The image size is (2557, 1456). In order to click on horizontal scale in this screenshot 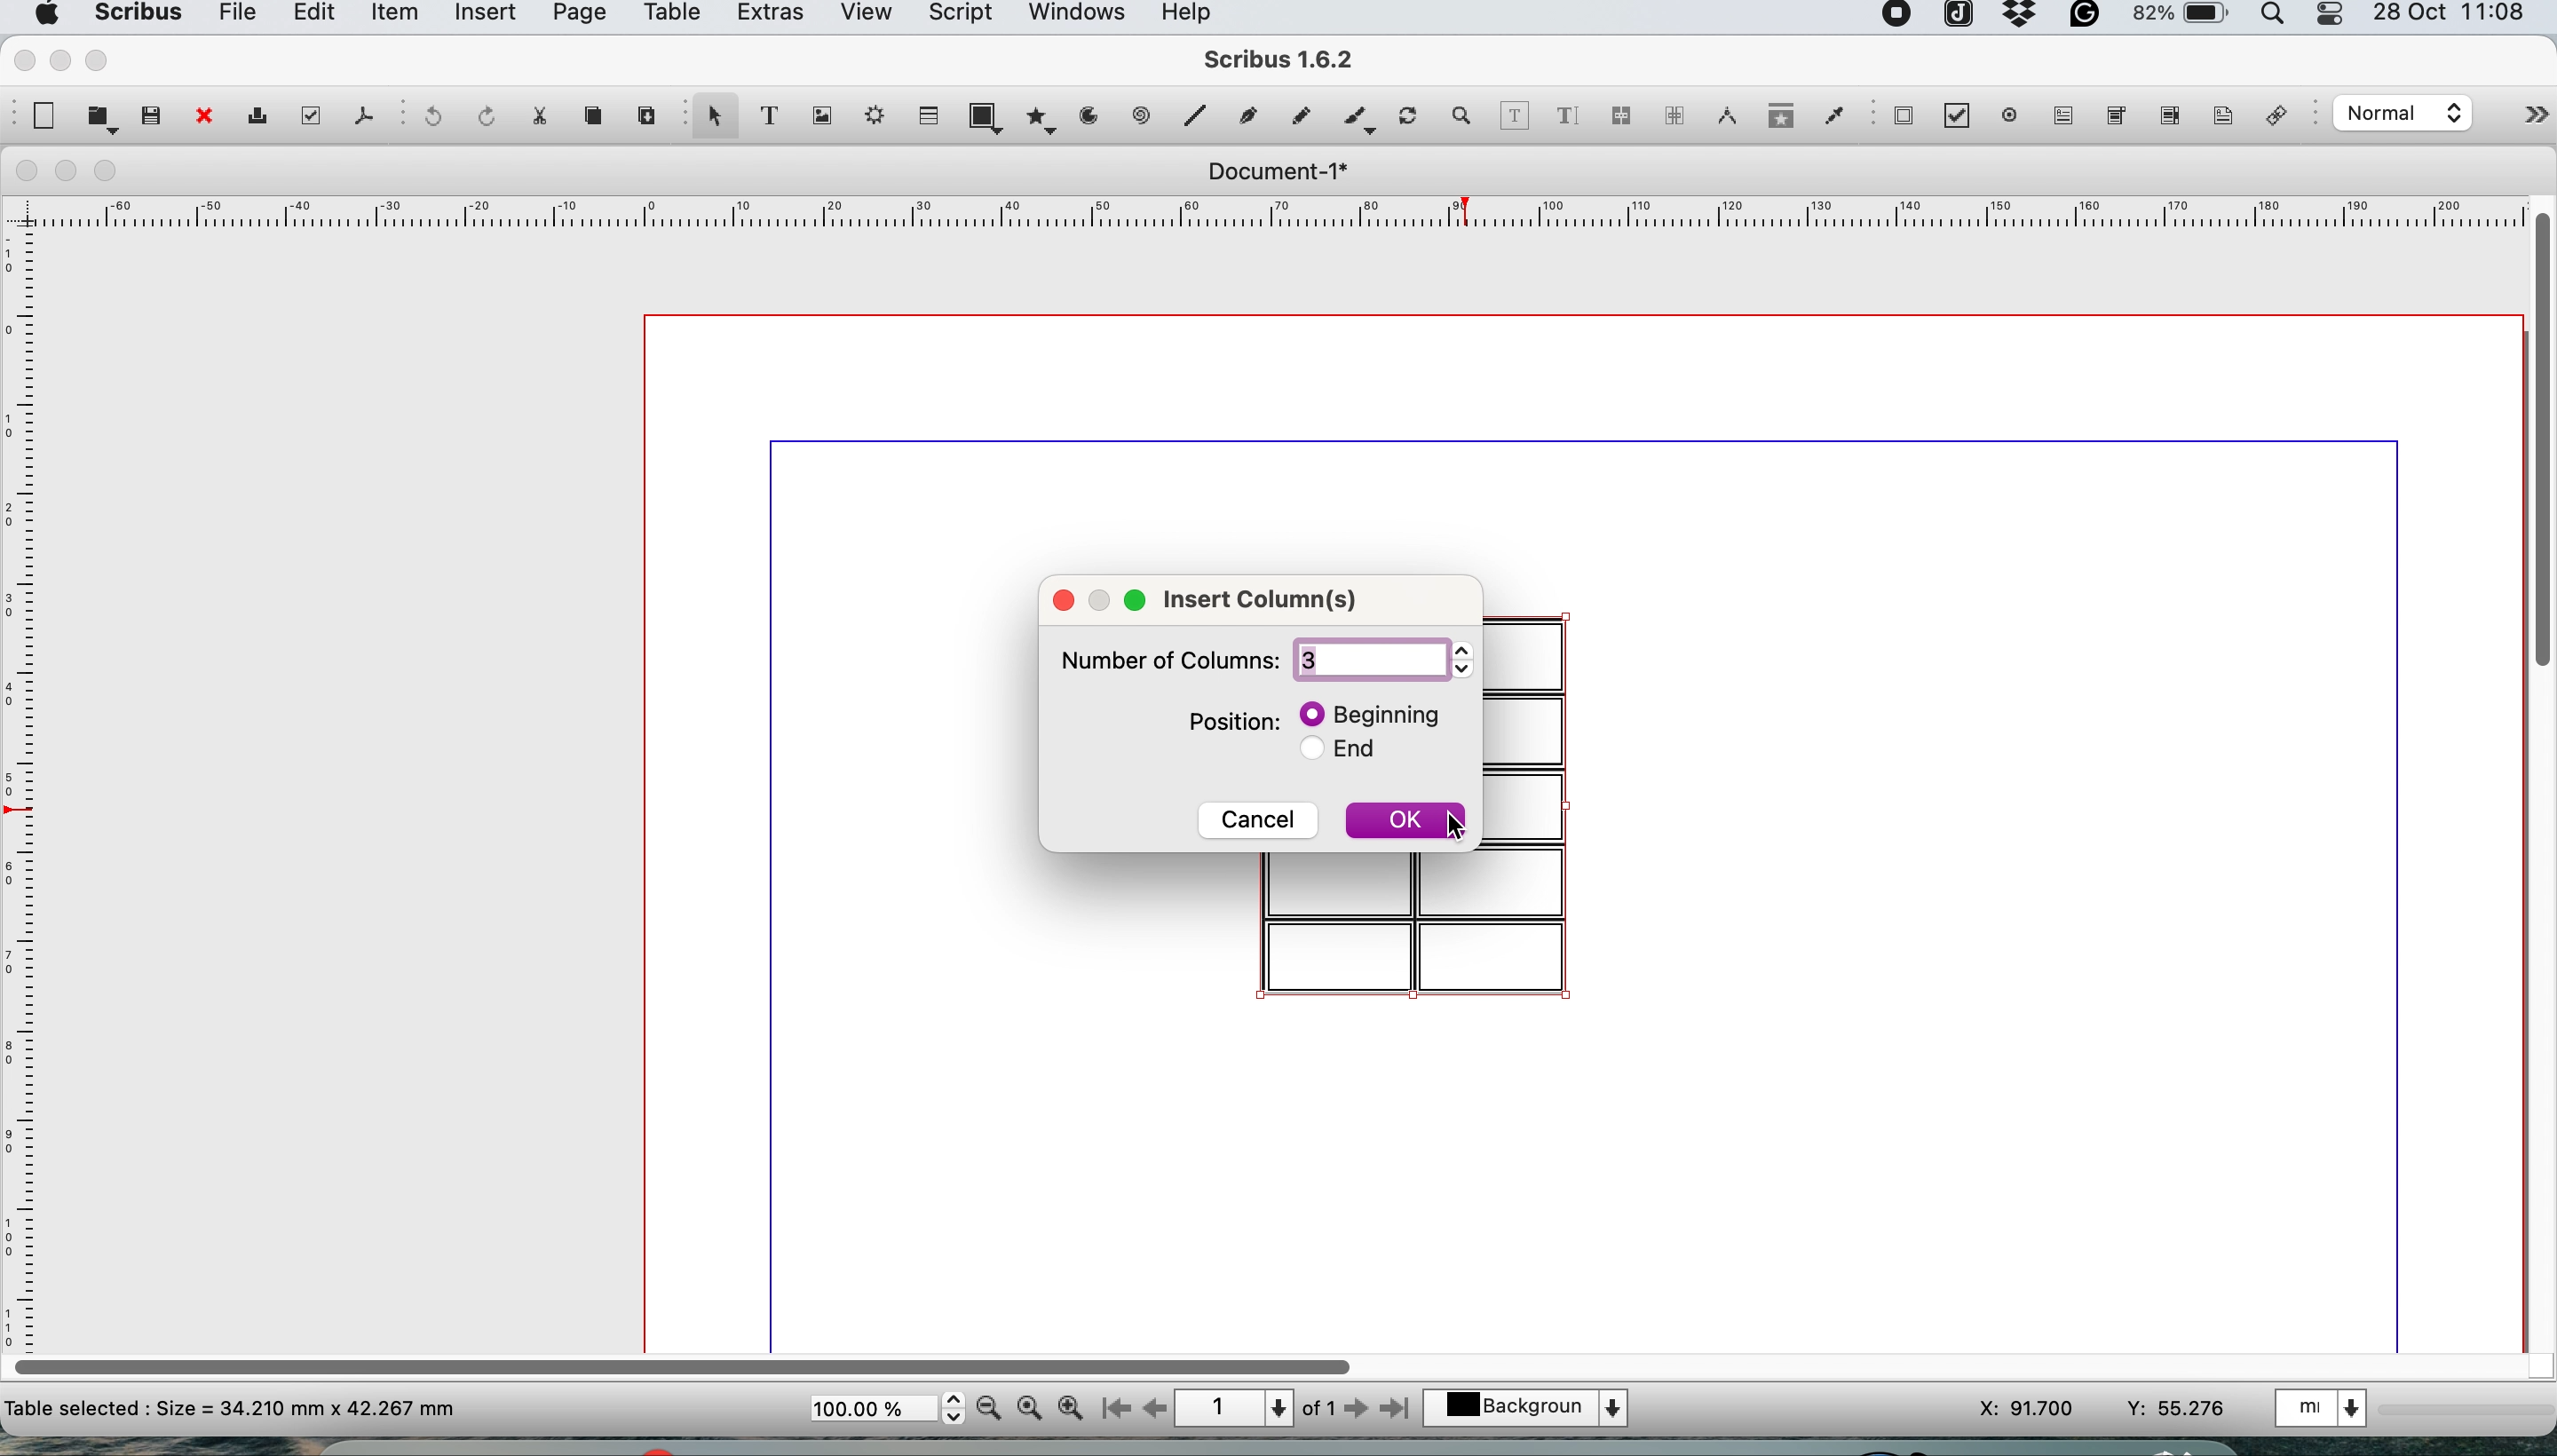, I will do `click(1281, 217)`.